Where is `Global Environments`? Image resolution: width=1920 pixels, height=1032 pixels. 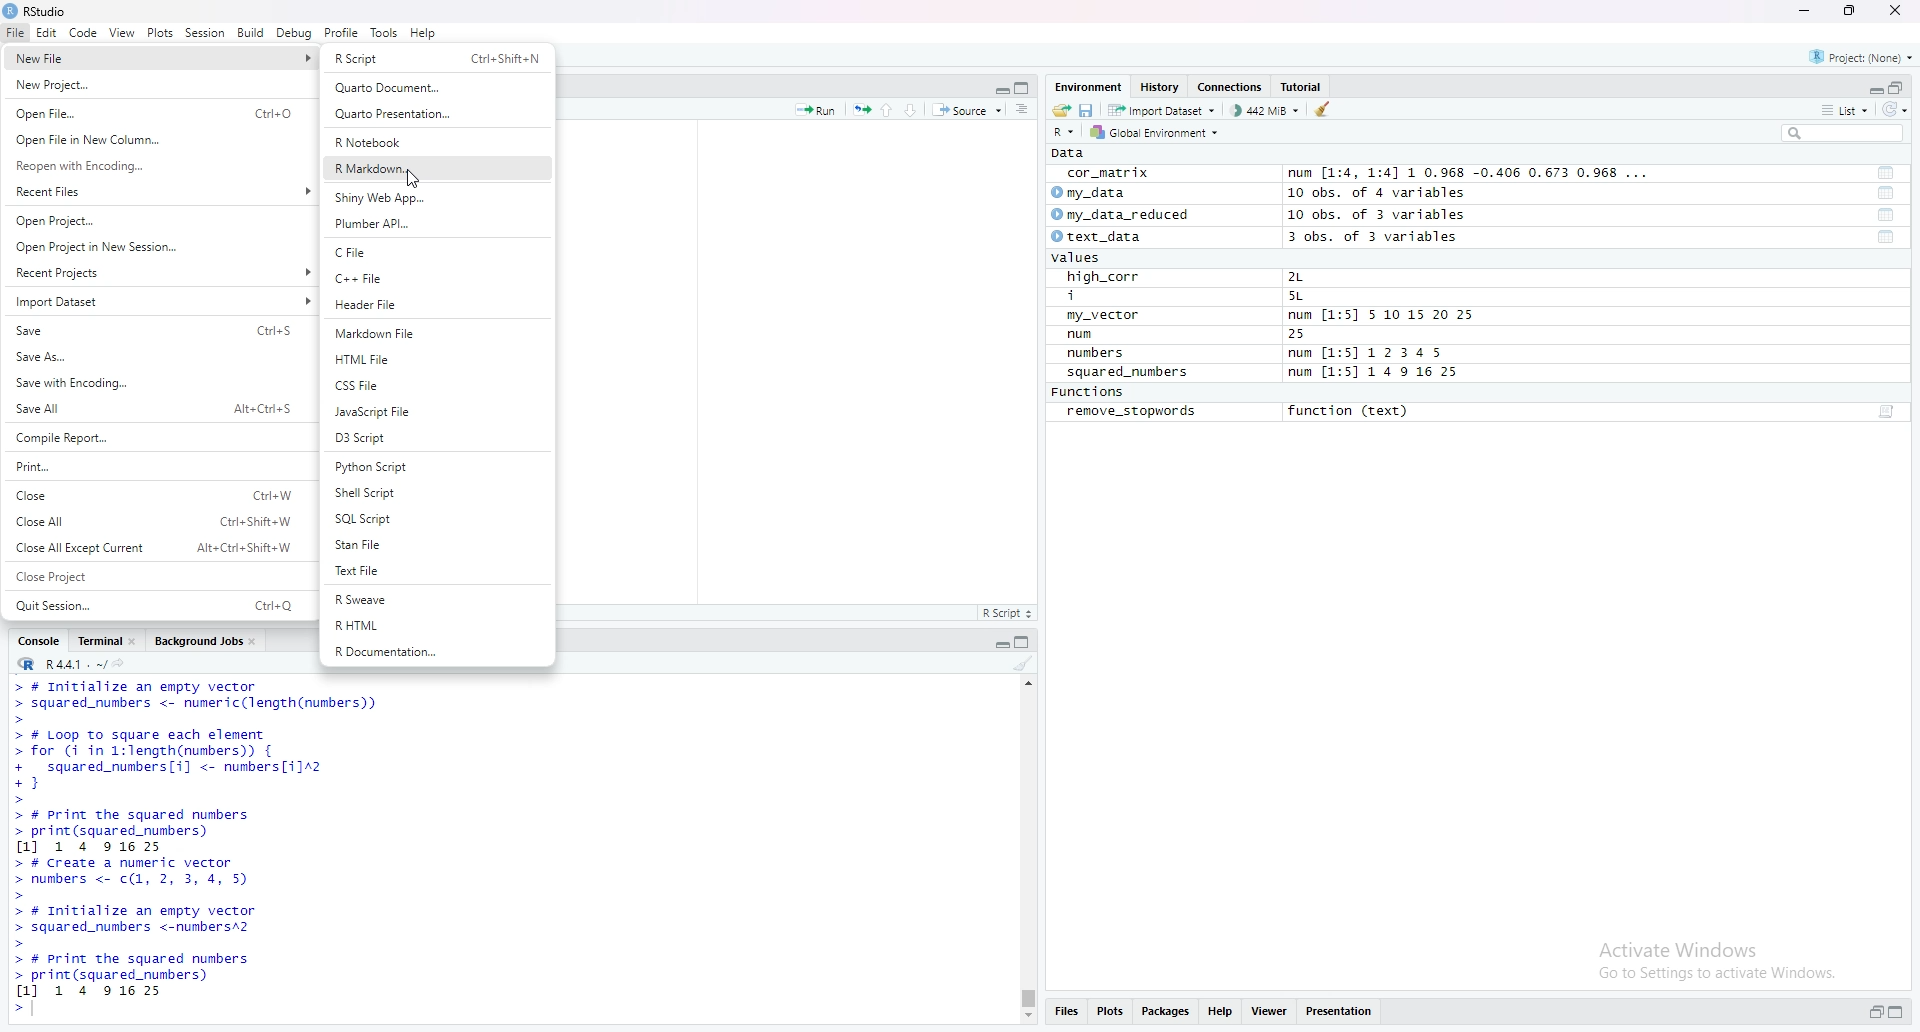 Global Environments is located at coordinates (1152, 133).